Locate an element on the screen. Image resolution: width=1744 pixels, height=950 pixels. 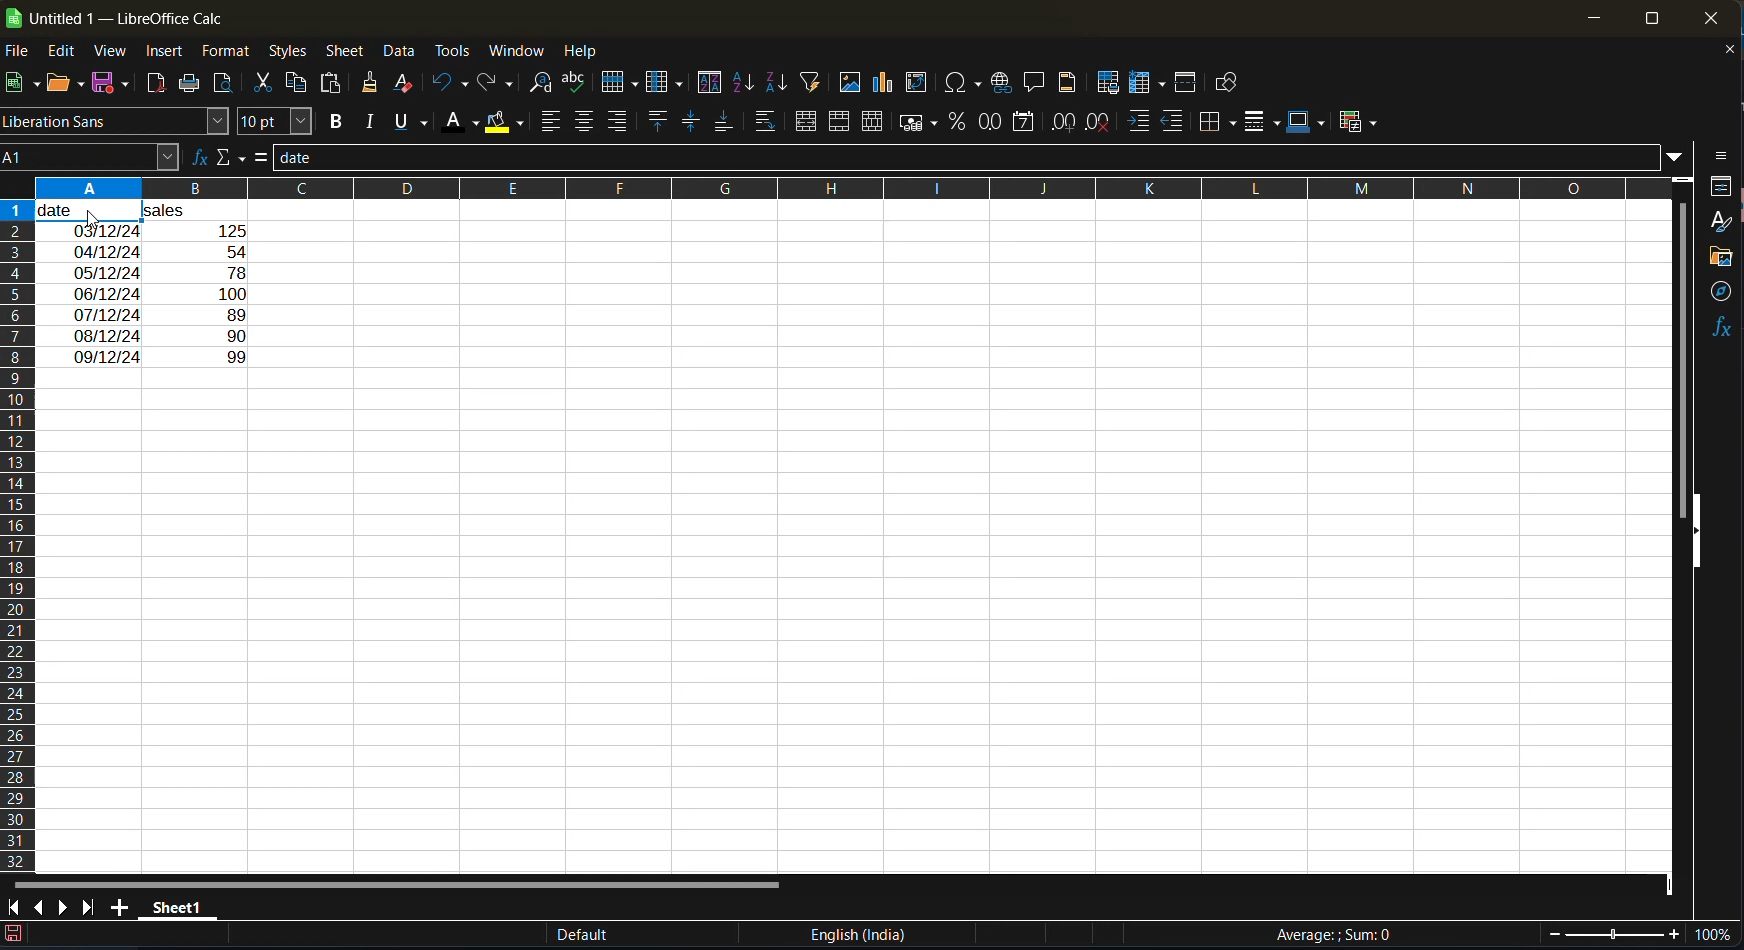
decrease indent is located at coordinates (1172, 119).